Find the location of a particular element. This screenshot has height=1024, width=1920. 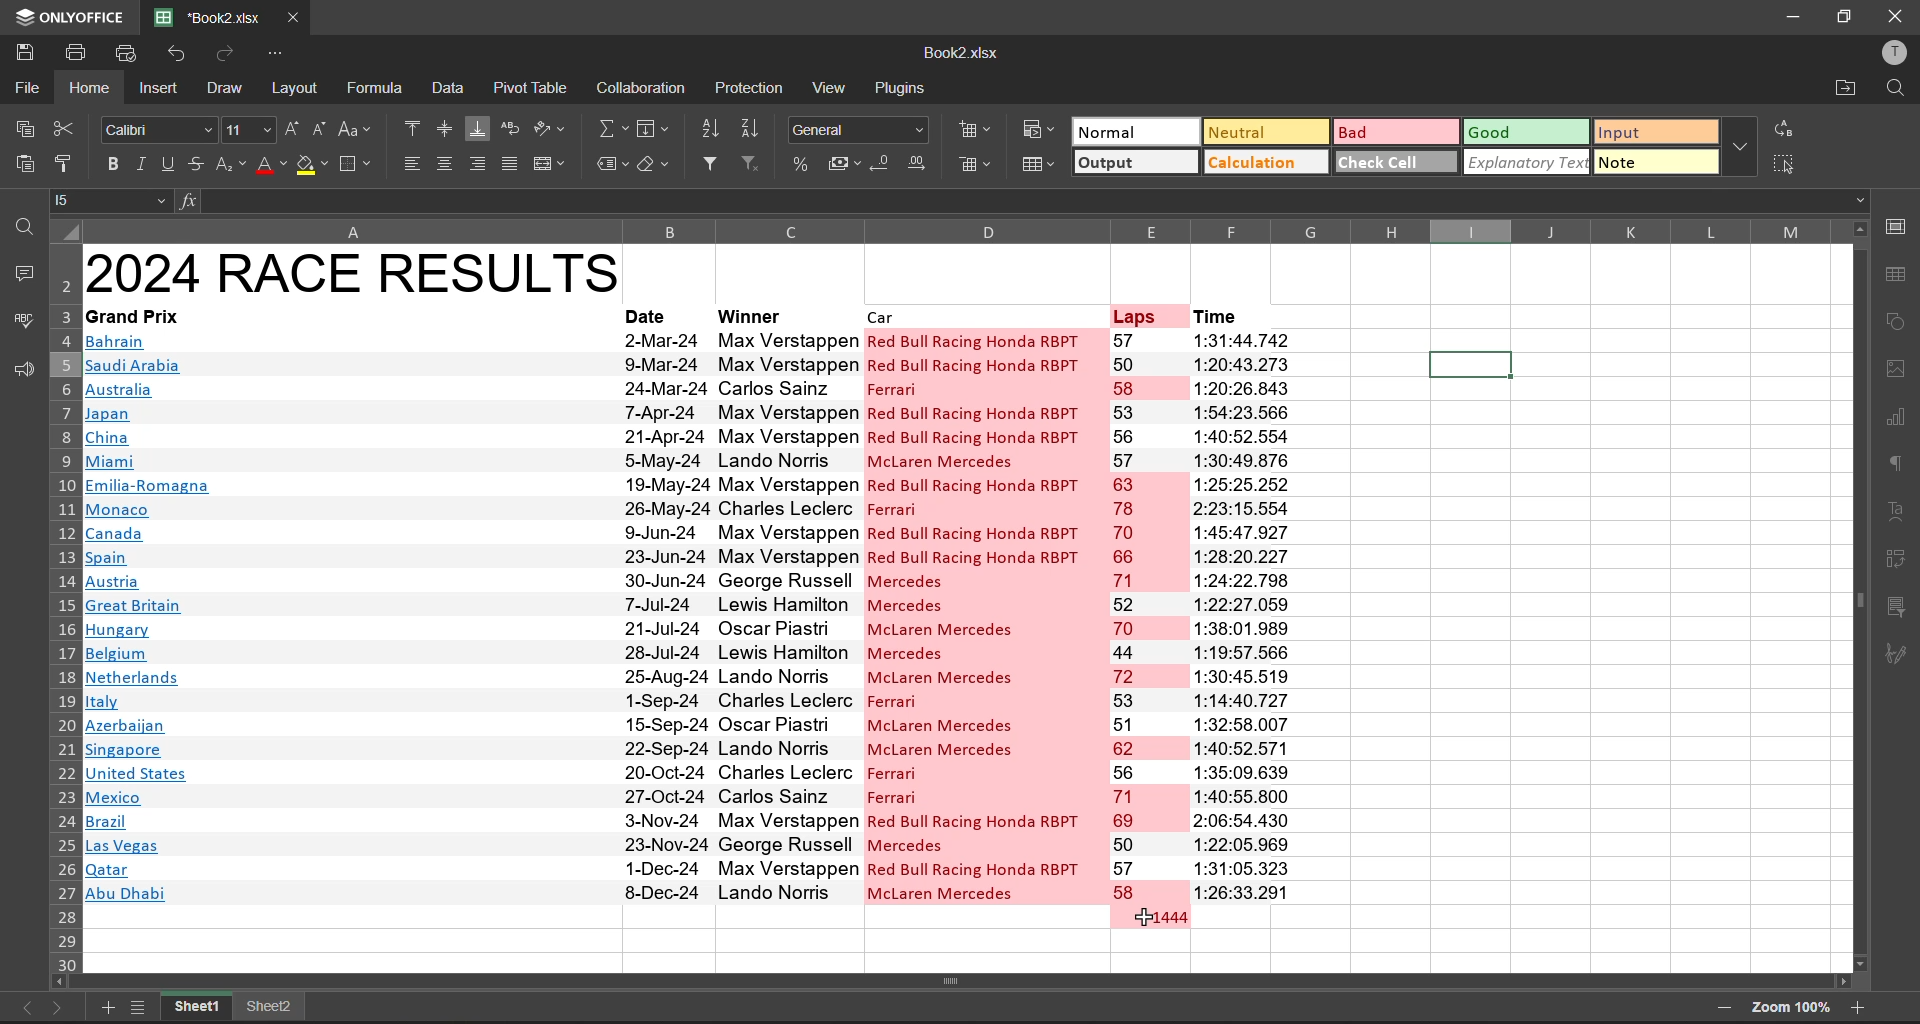

copy style is located at coordinates (65, 164).